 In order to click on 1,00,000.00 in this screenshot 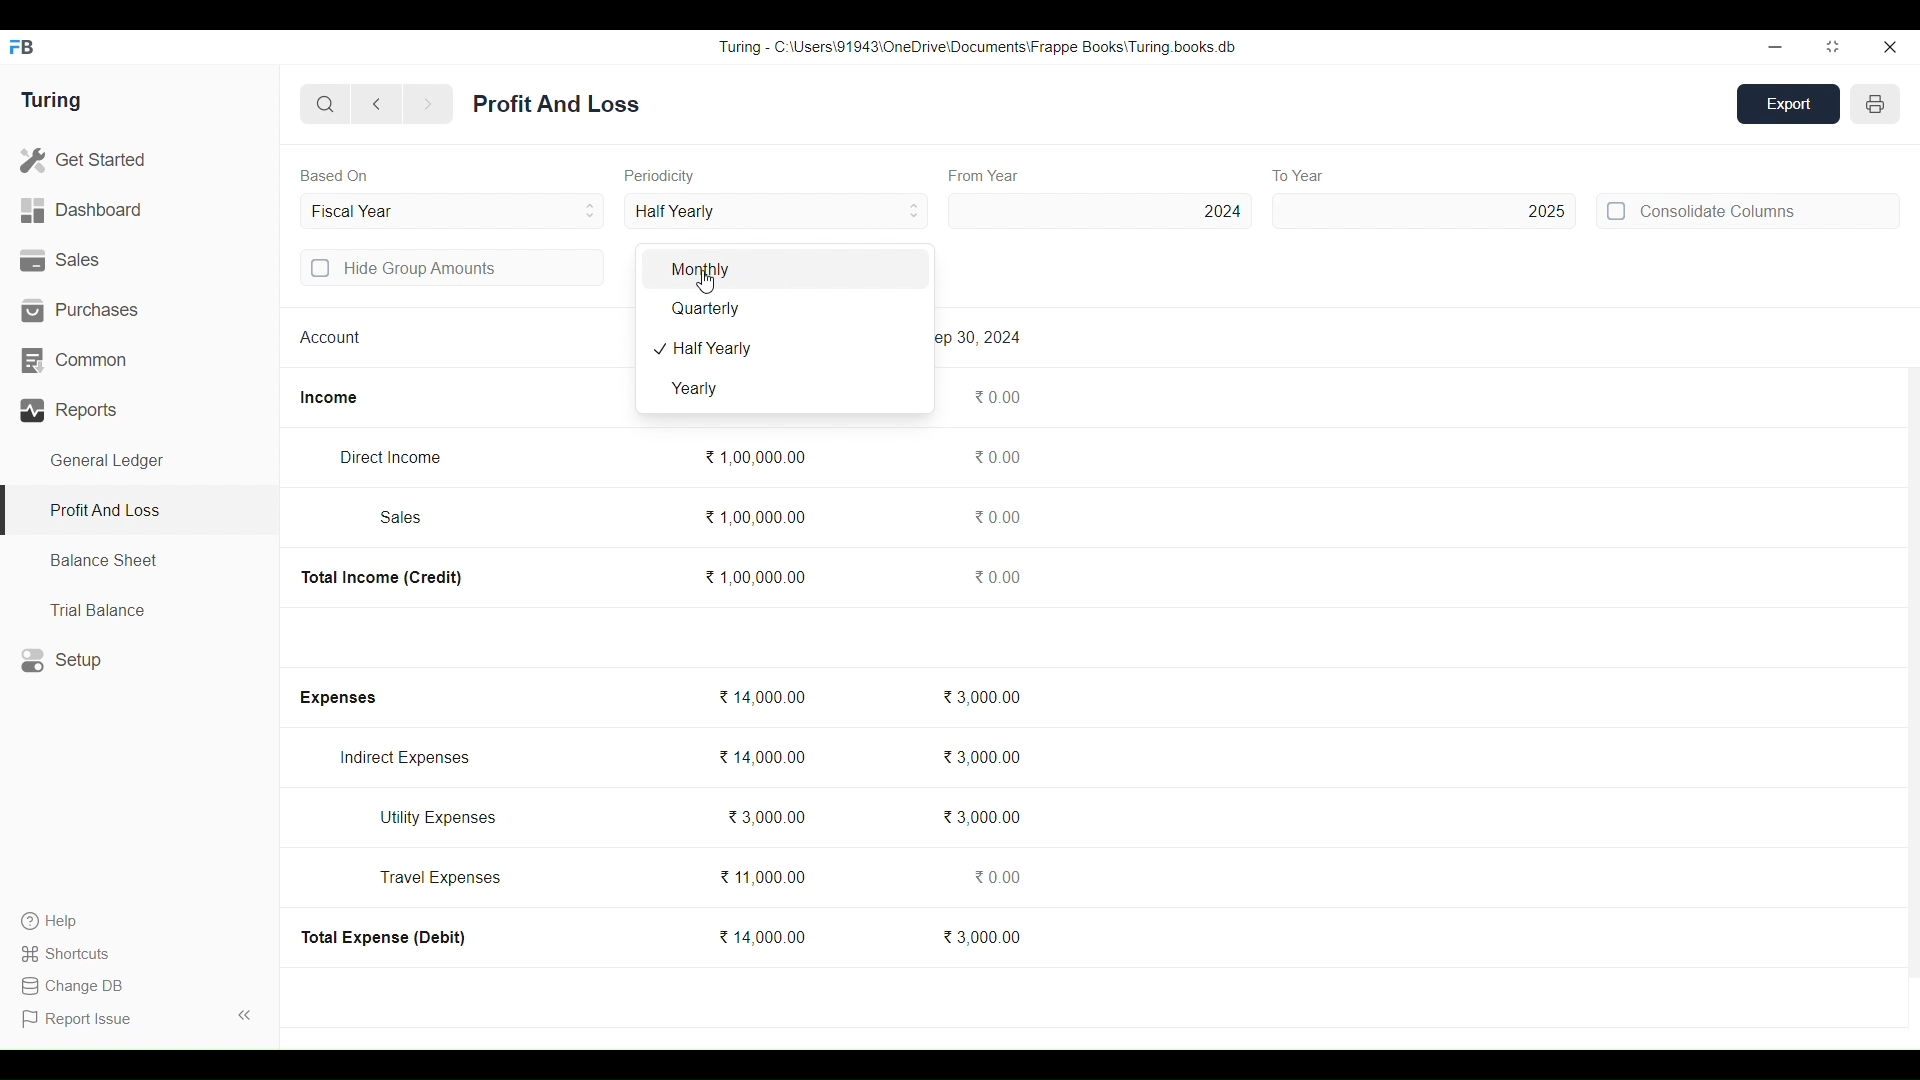, I will do `click(754, 577)`.